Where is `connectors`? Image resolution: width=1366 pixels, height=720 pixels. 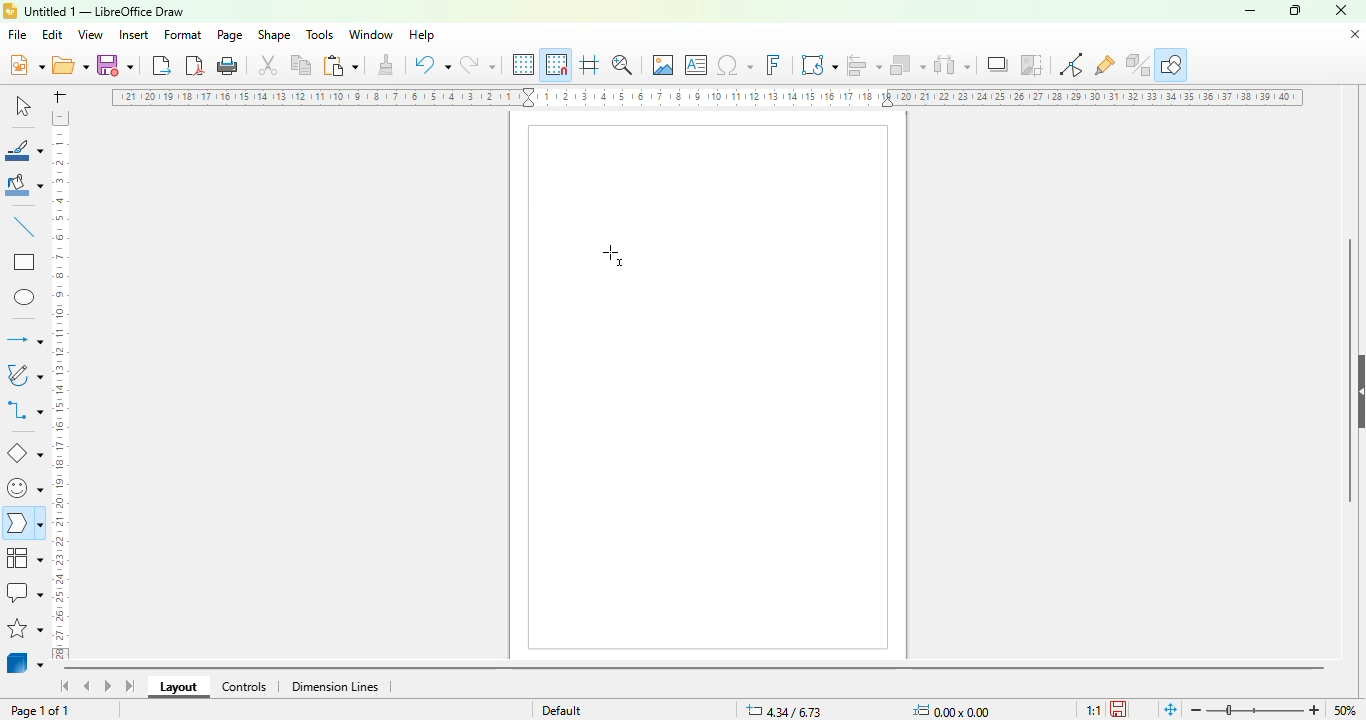
connectors is located at coordinates (24, 409).